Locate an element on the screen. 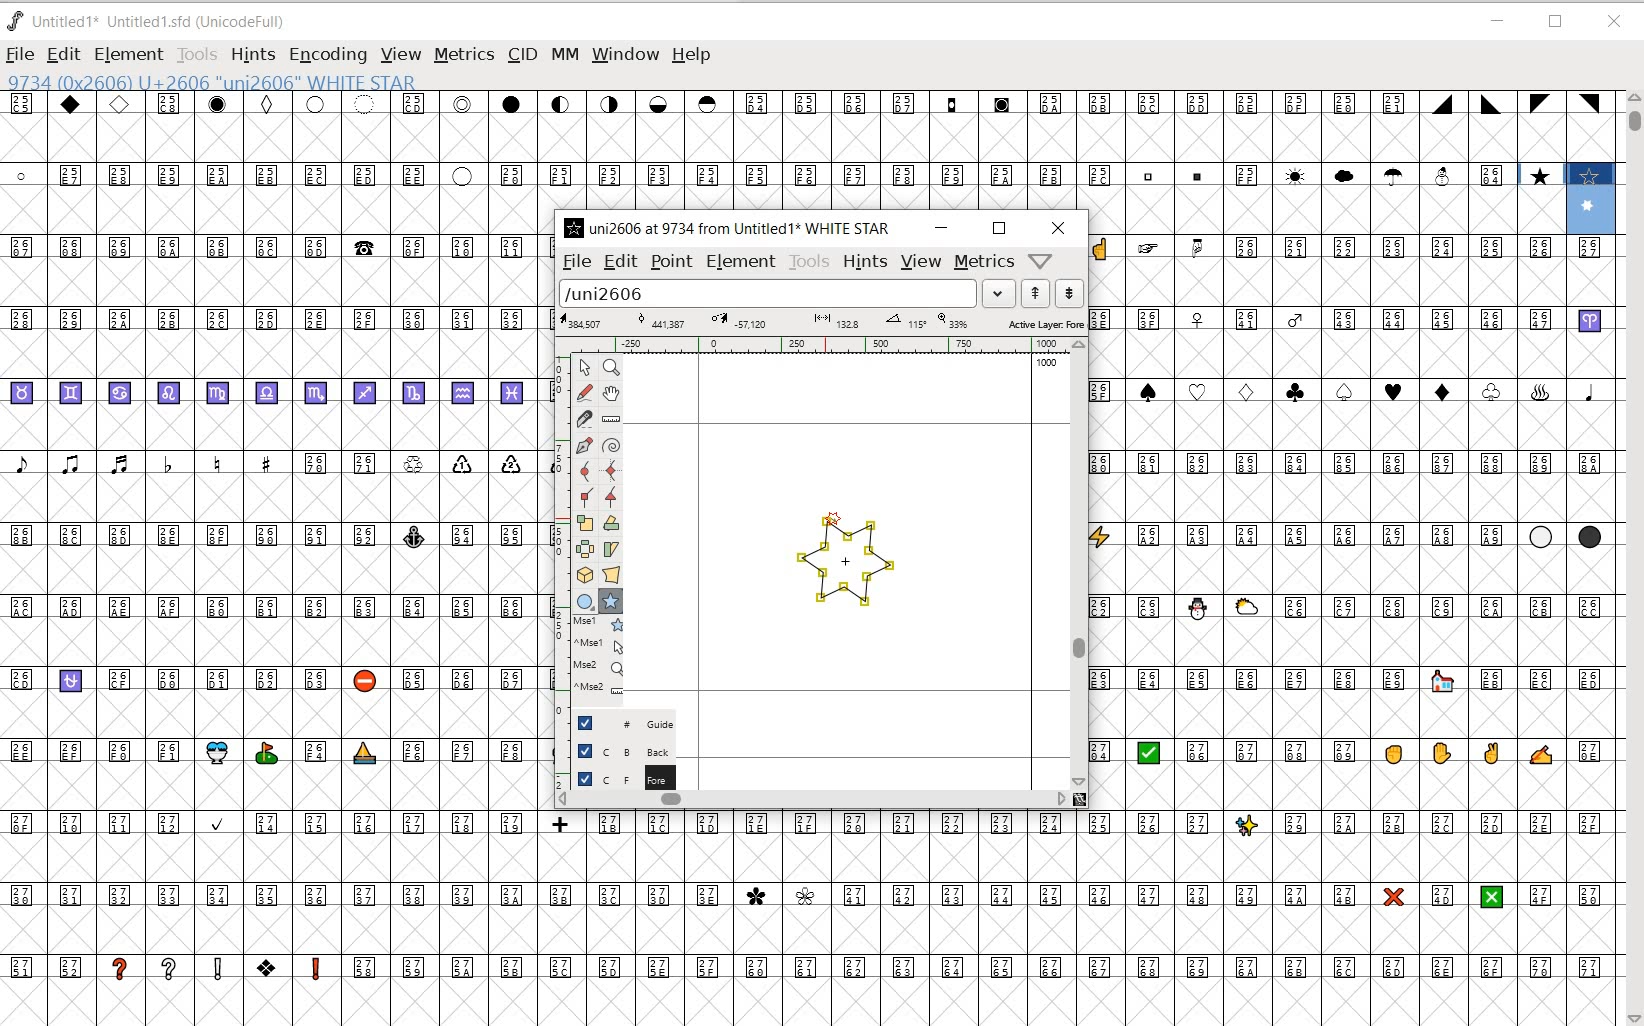 The height and width of the screenshot is (1026, 1644). BACKGROUND is located at coordinates (616, 751).